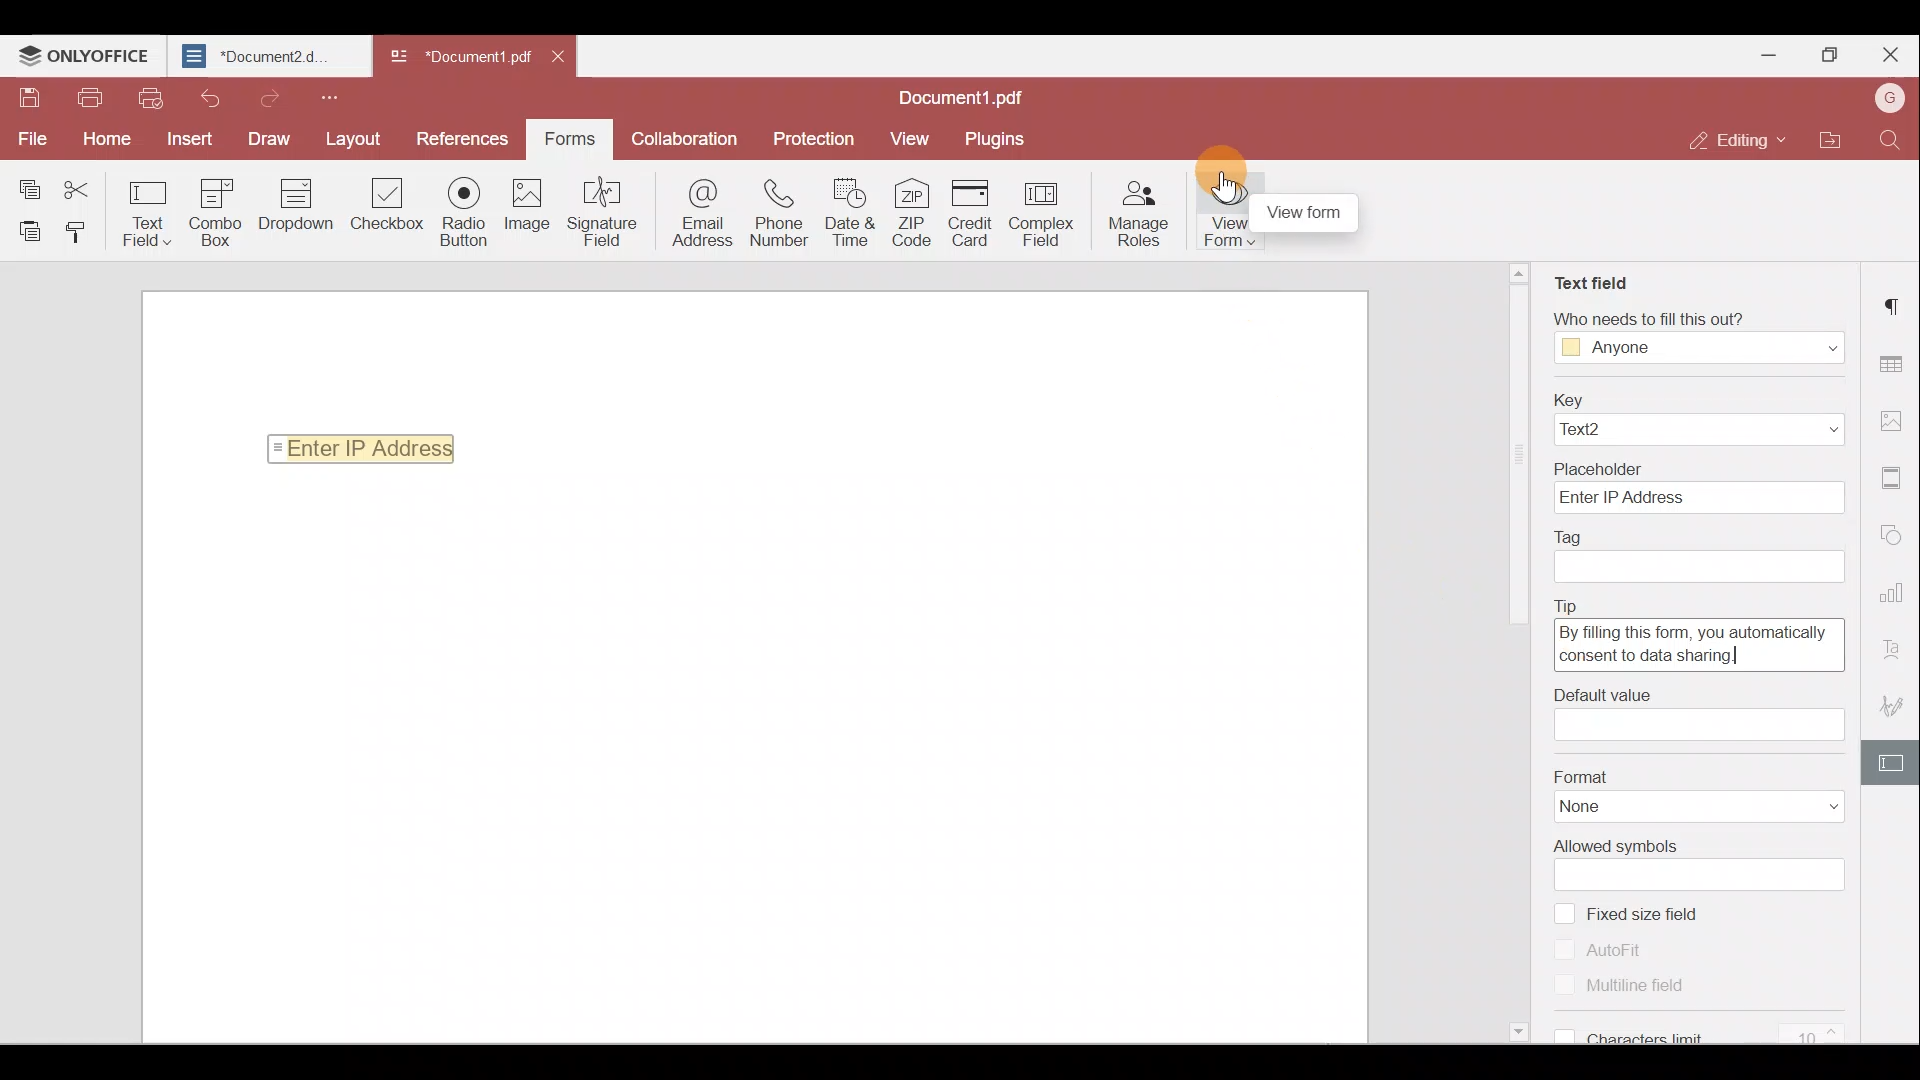  Describe the element at coordinates (691, 137) in the screenshot. I see `Collaboration` at that location.